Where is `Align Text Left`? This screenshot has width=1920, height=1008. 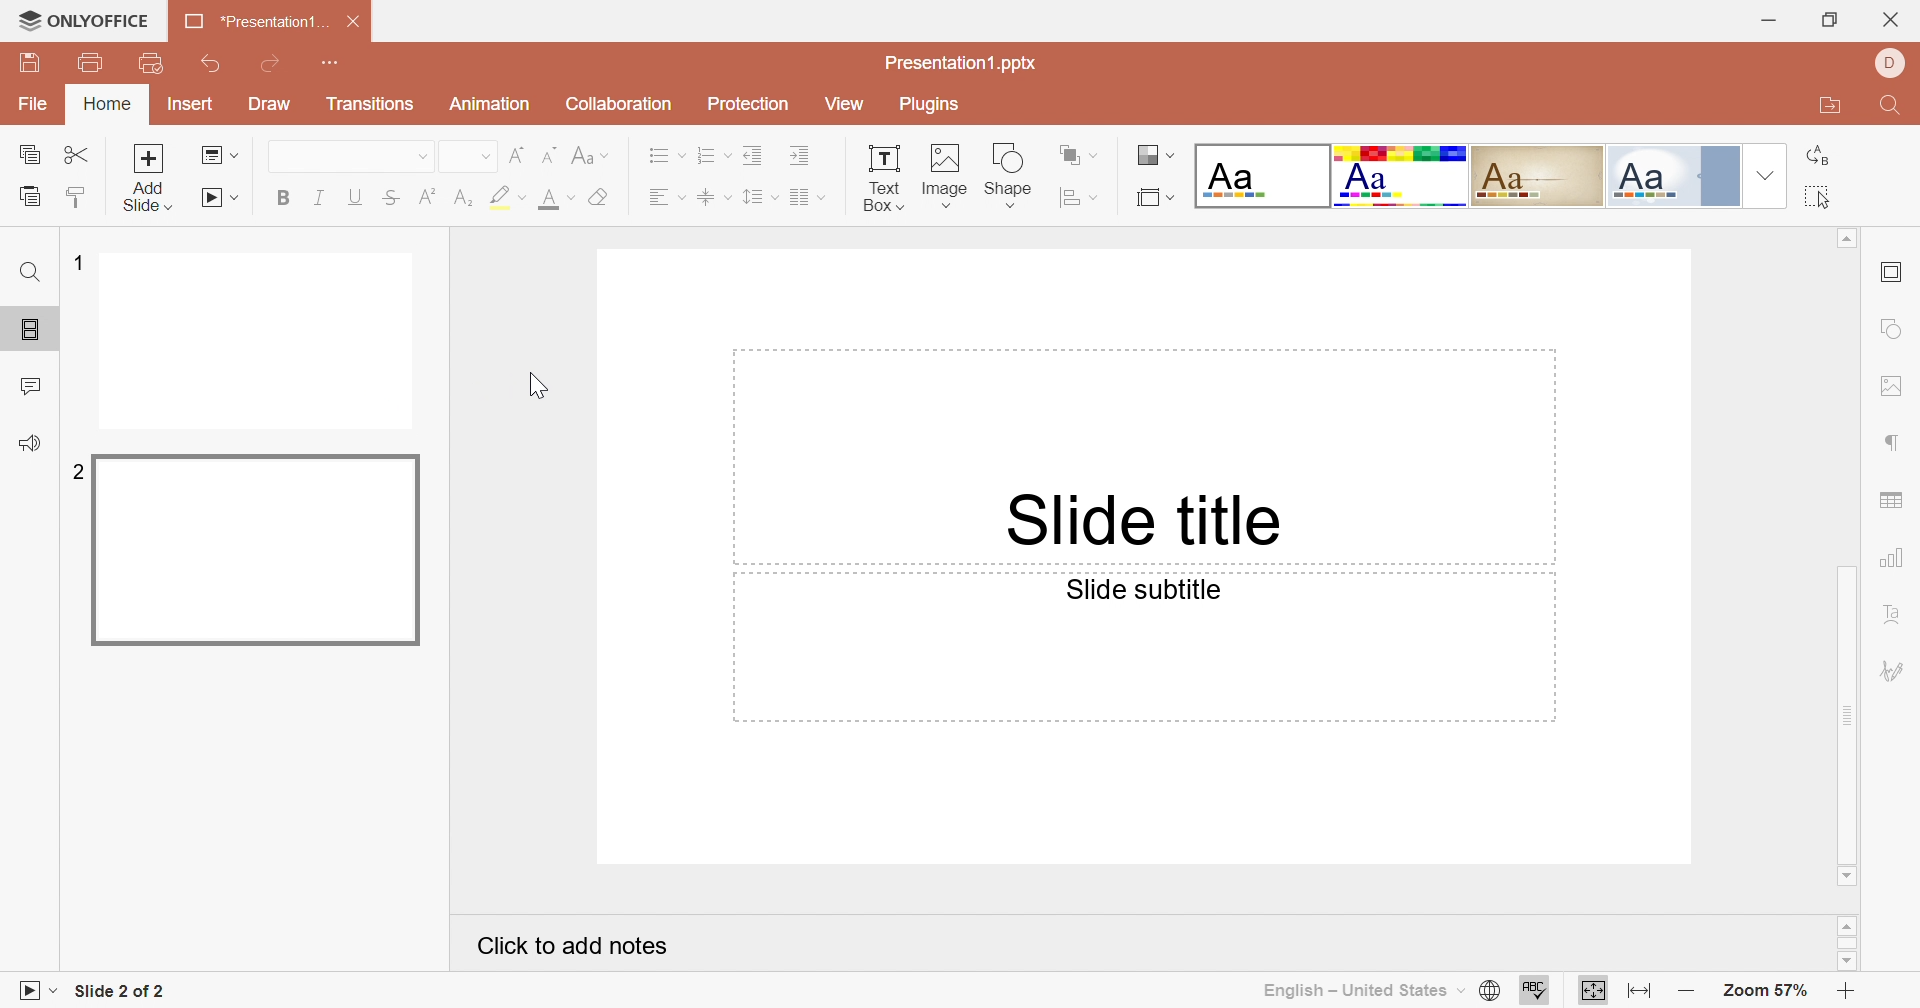 Align Text Left is located at coordinates (659, 197).